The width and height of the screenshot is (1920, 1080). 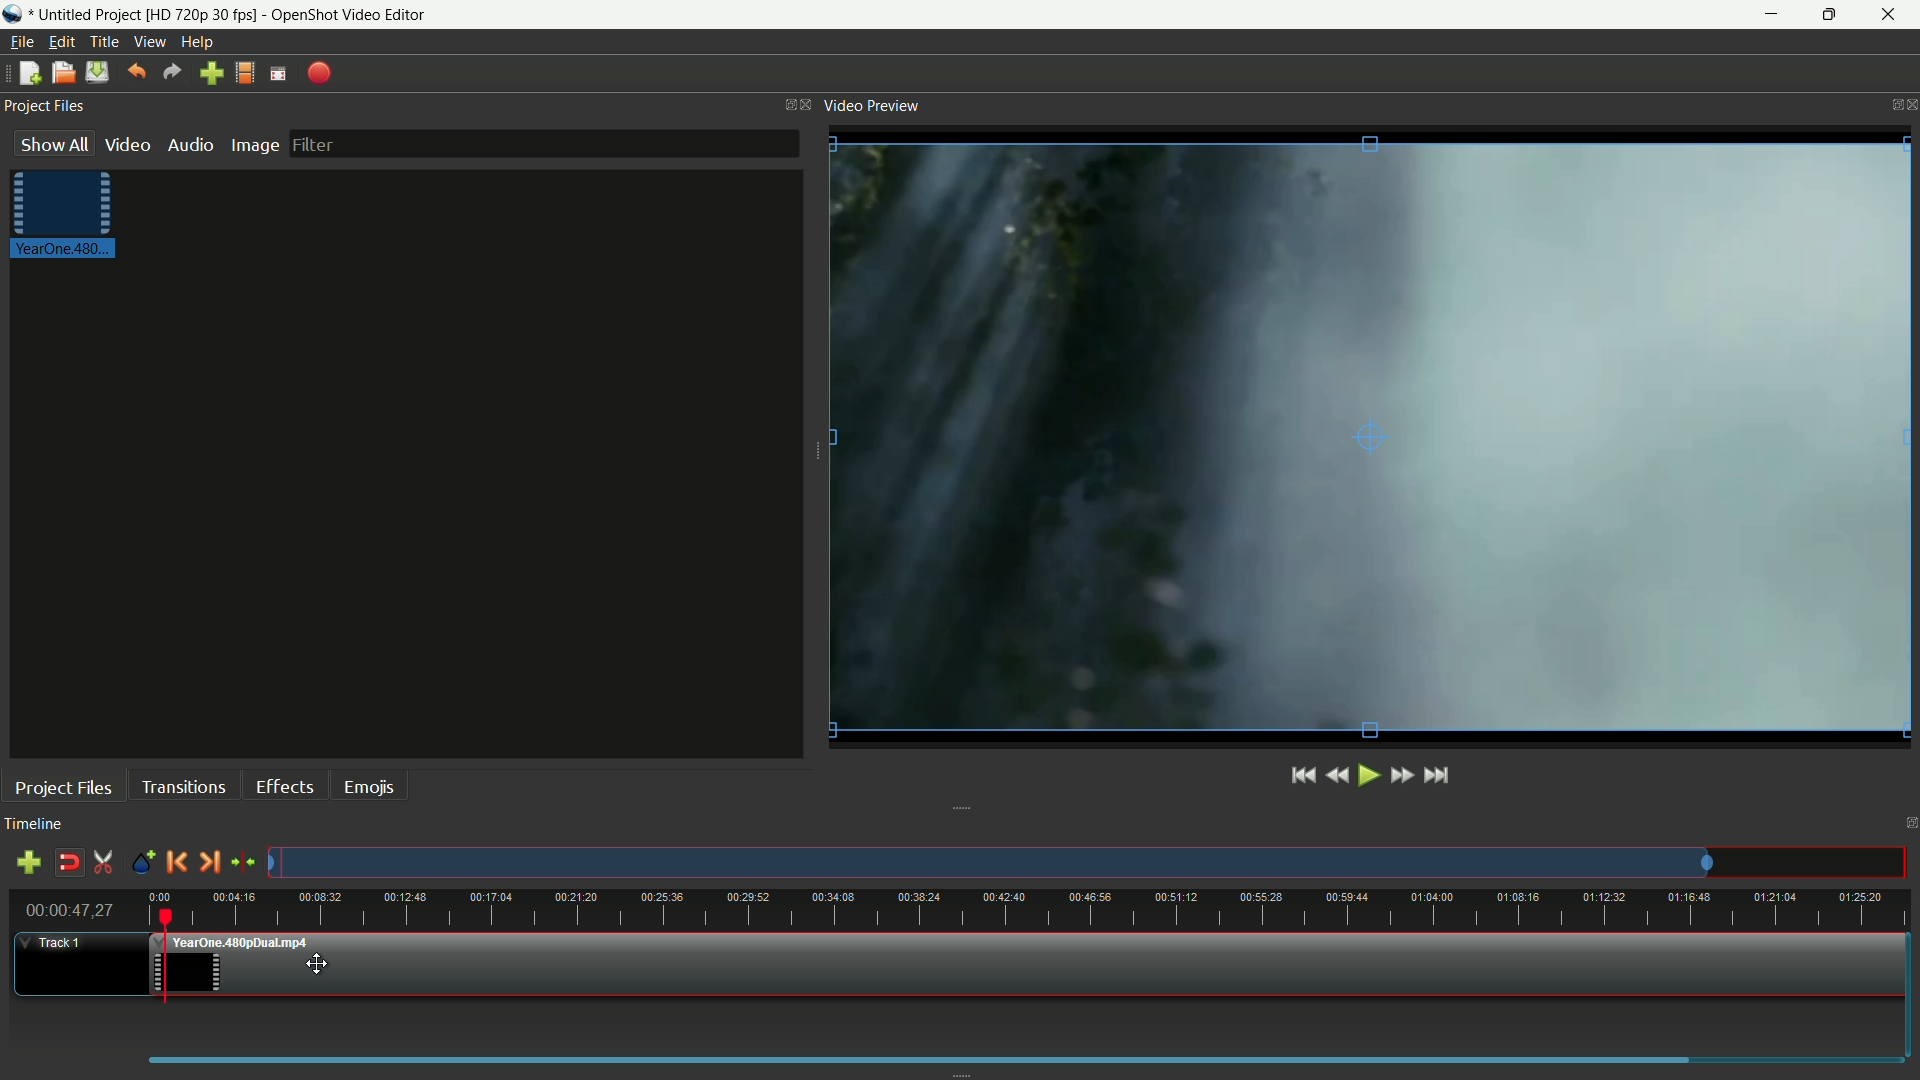 What do you see at coordinates (1369, 777) in the screenshot?
I see `play or pause` at bounding box center [1369, 777].